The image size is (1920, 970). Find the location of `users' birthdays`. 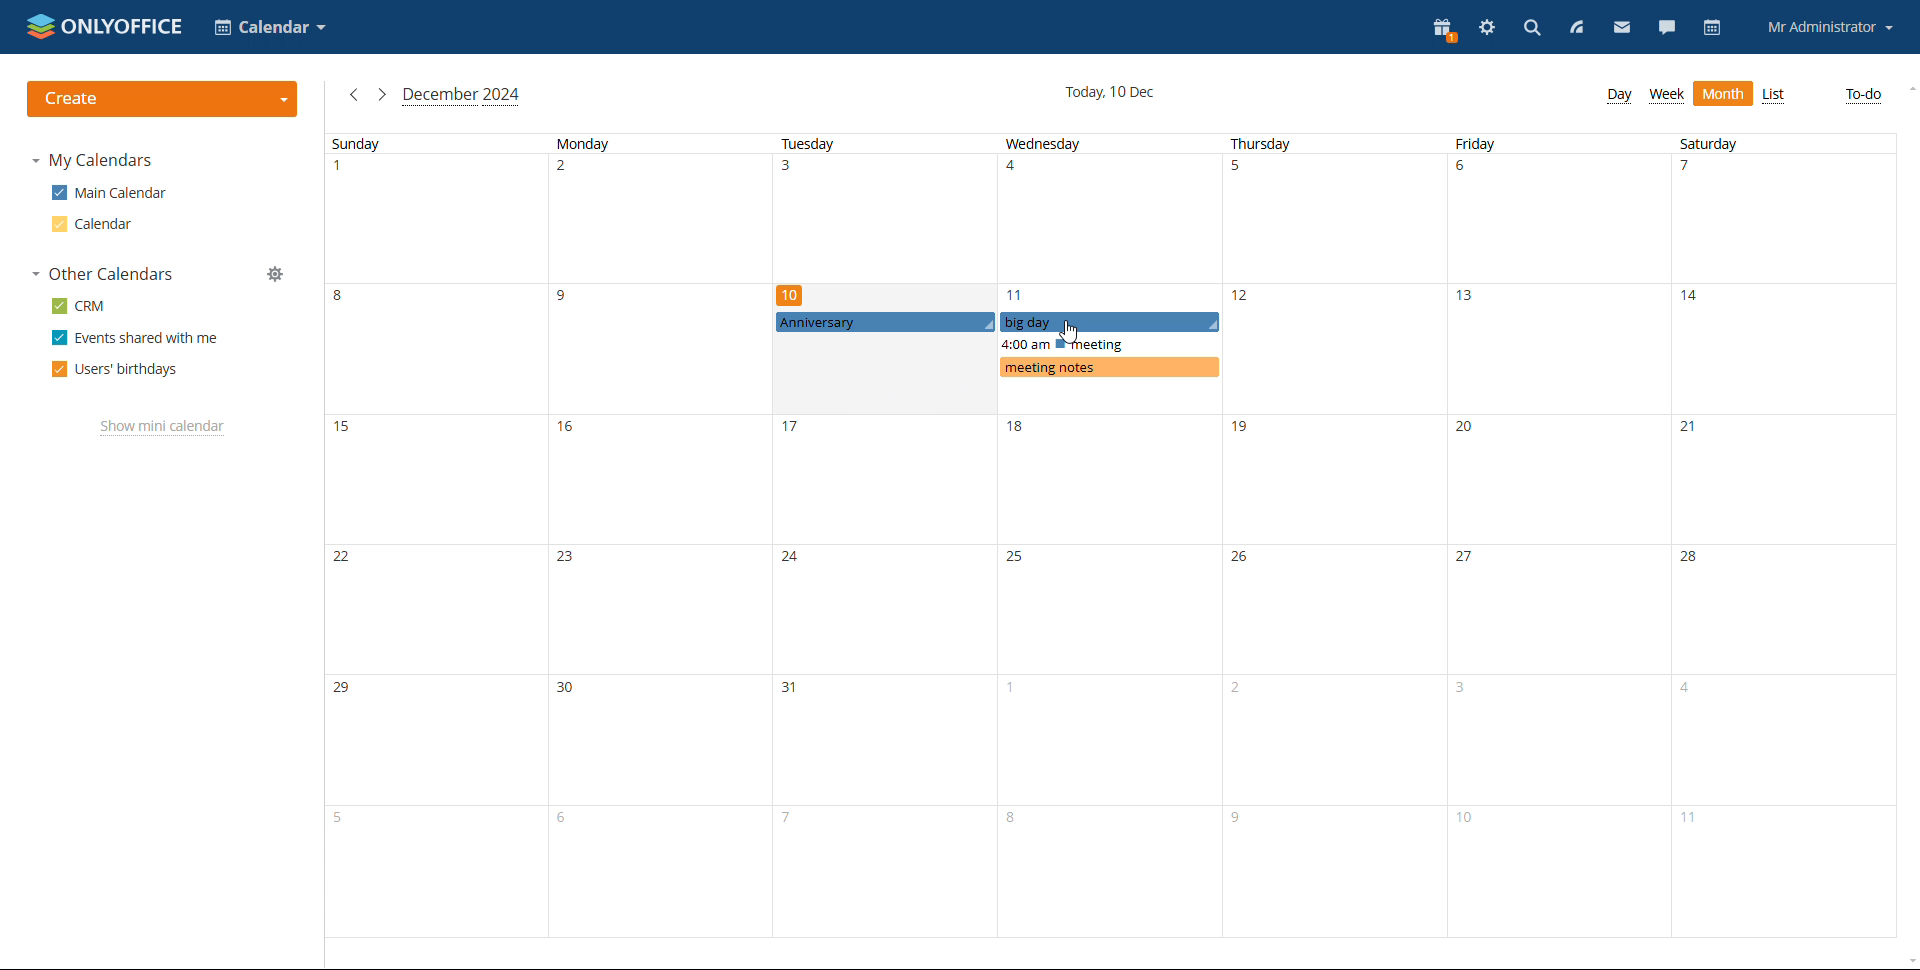

users' birthdays is located at coordinates (114, 370).